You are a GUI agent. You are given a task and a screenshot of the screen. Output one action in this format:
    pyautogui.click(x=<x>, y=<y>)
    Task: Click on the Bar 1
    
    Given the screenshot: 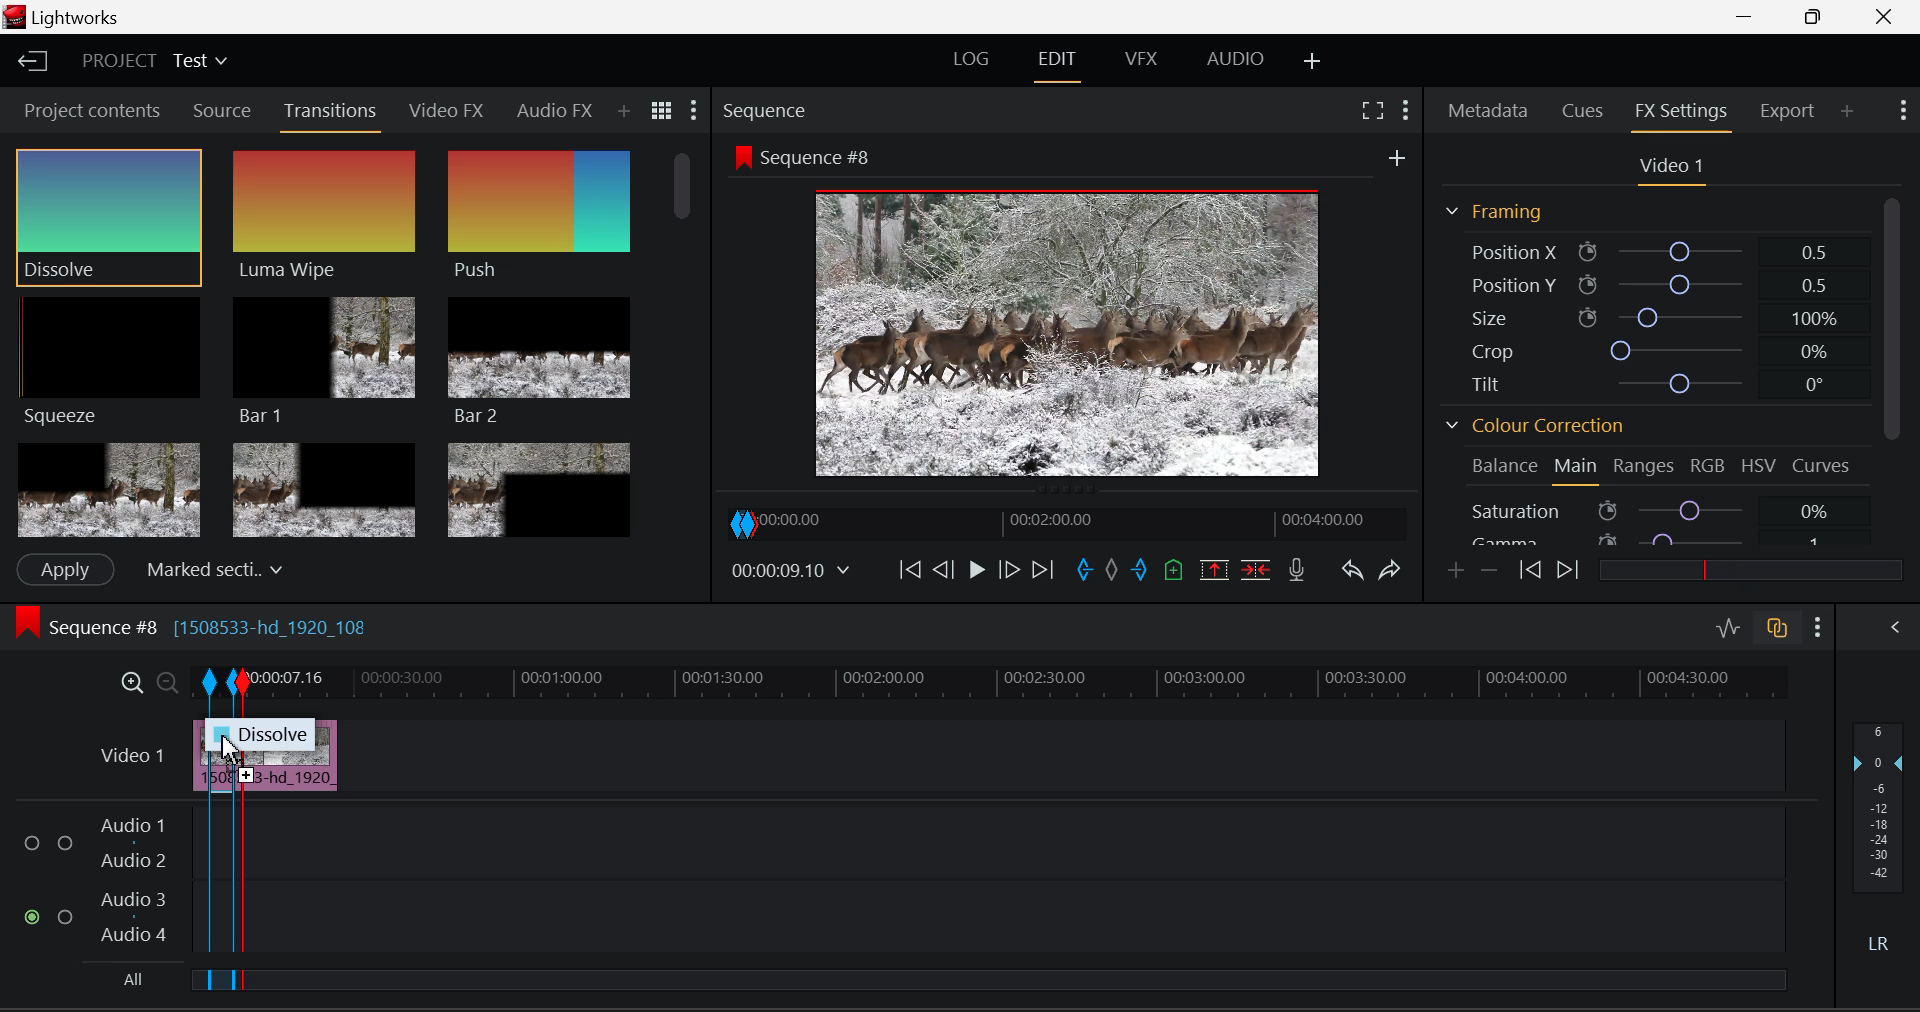 What is the action you would take?
    pyautogui.click(x=325, y=359)
    